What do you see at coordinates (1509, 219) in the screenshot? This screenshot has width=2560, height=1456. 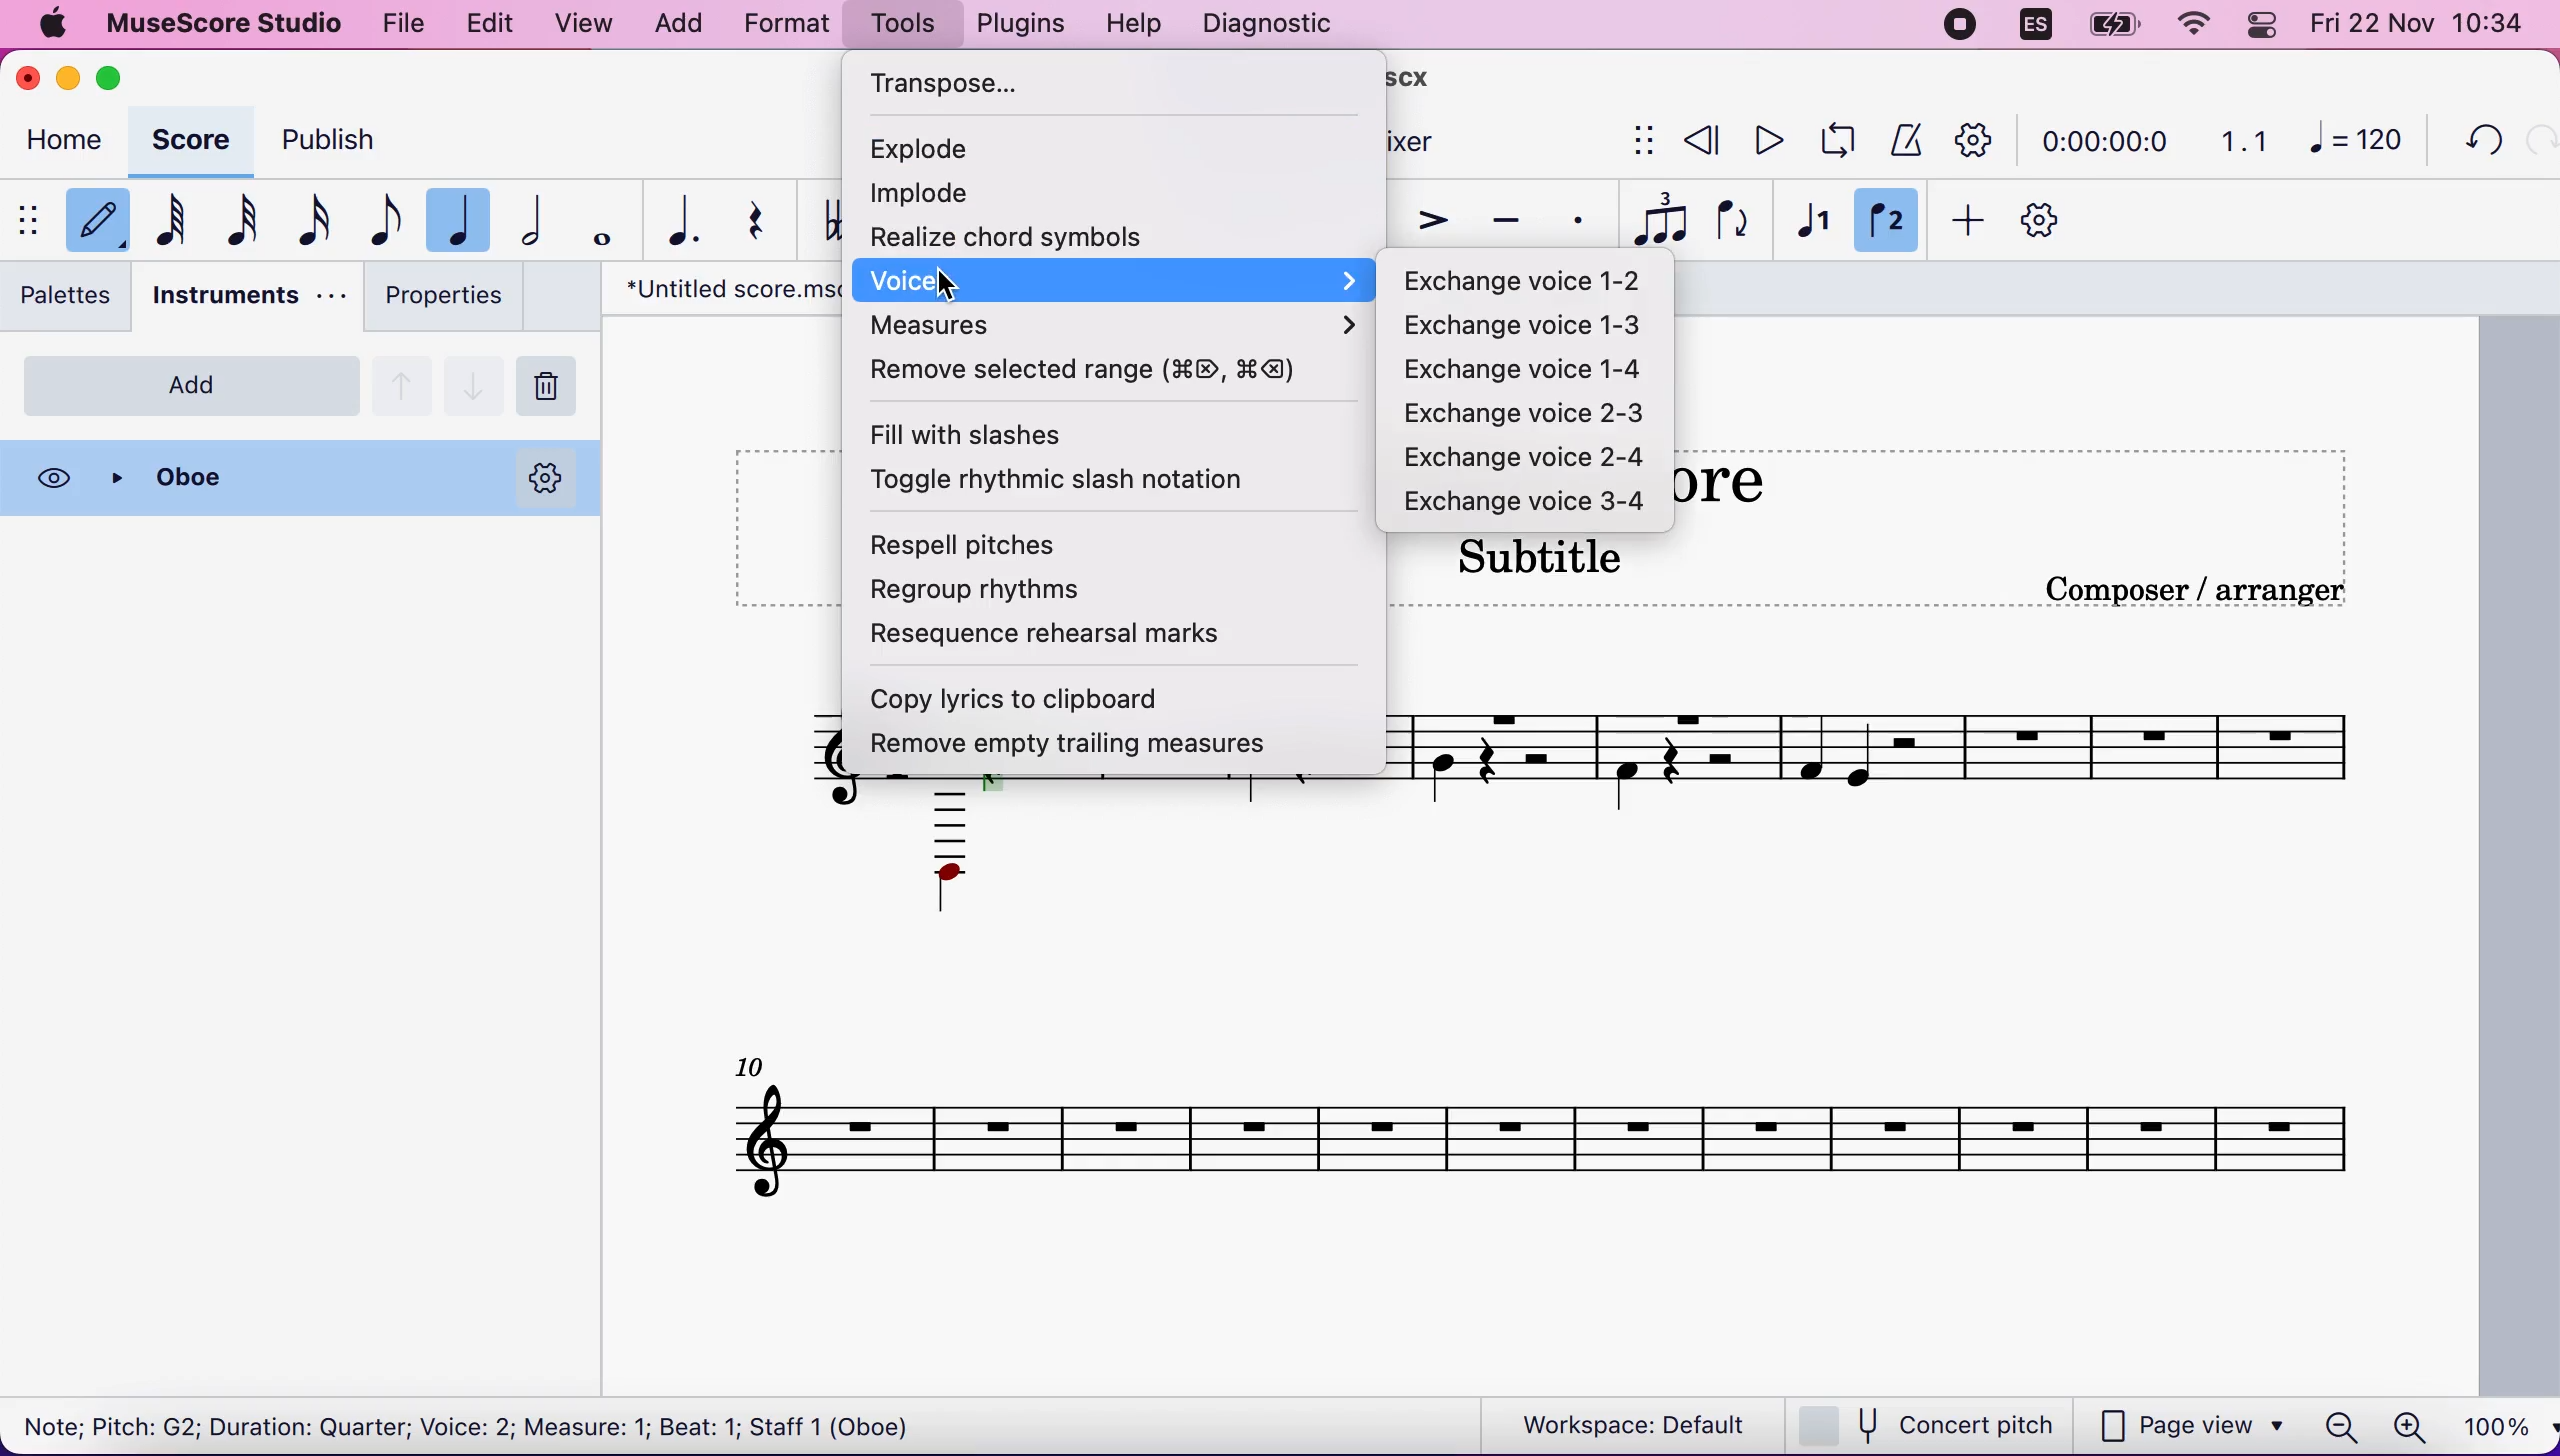 I see `tenuto` at bounding box center [1509, 219].